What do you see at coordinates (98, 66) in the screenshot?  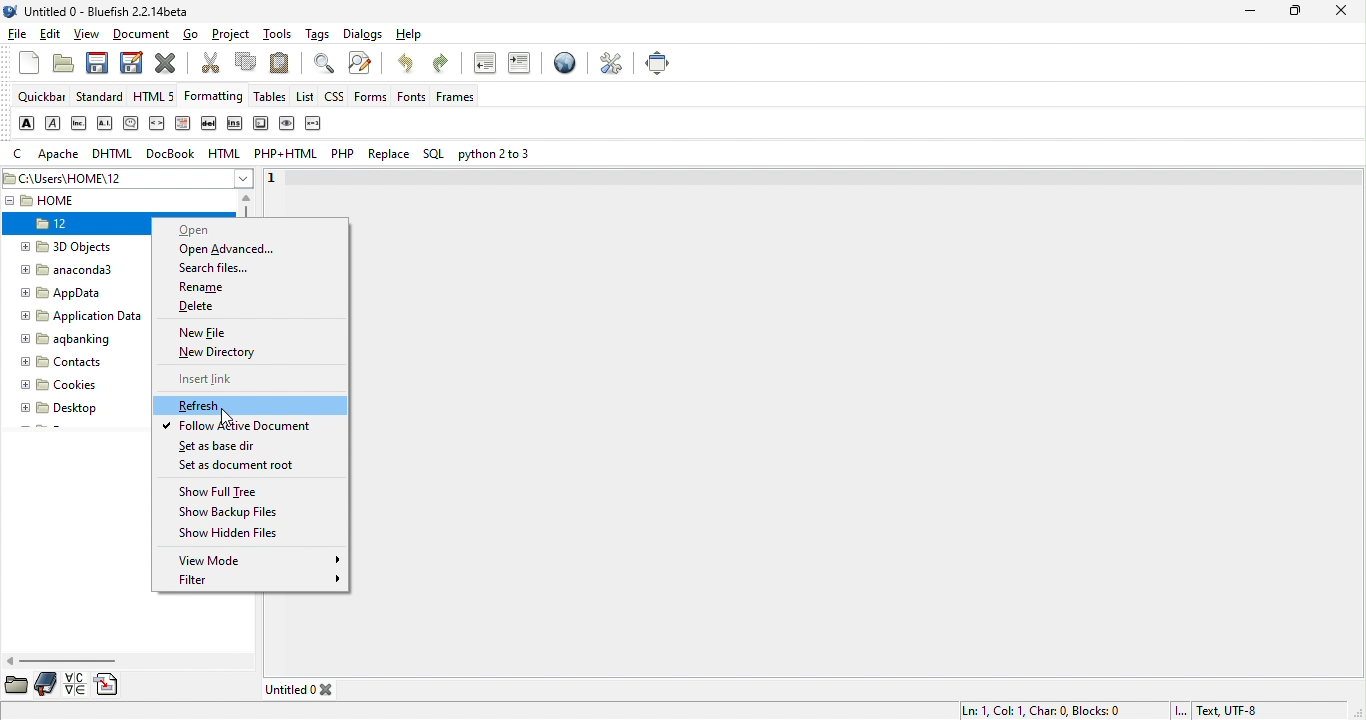 I see `save` at bounding box center [98, 66].